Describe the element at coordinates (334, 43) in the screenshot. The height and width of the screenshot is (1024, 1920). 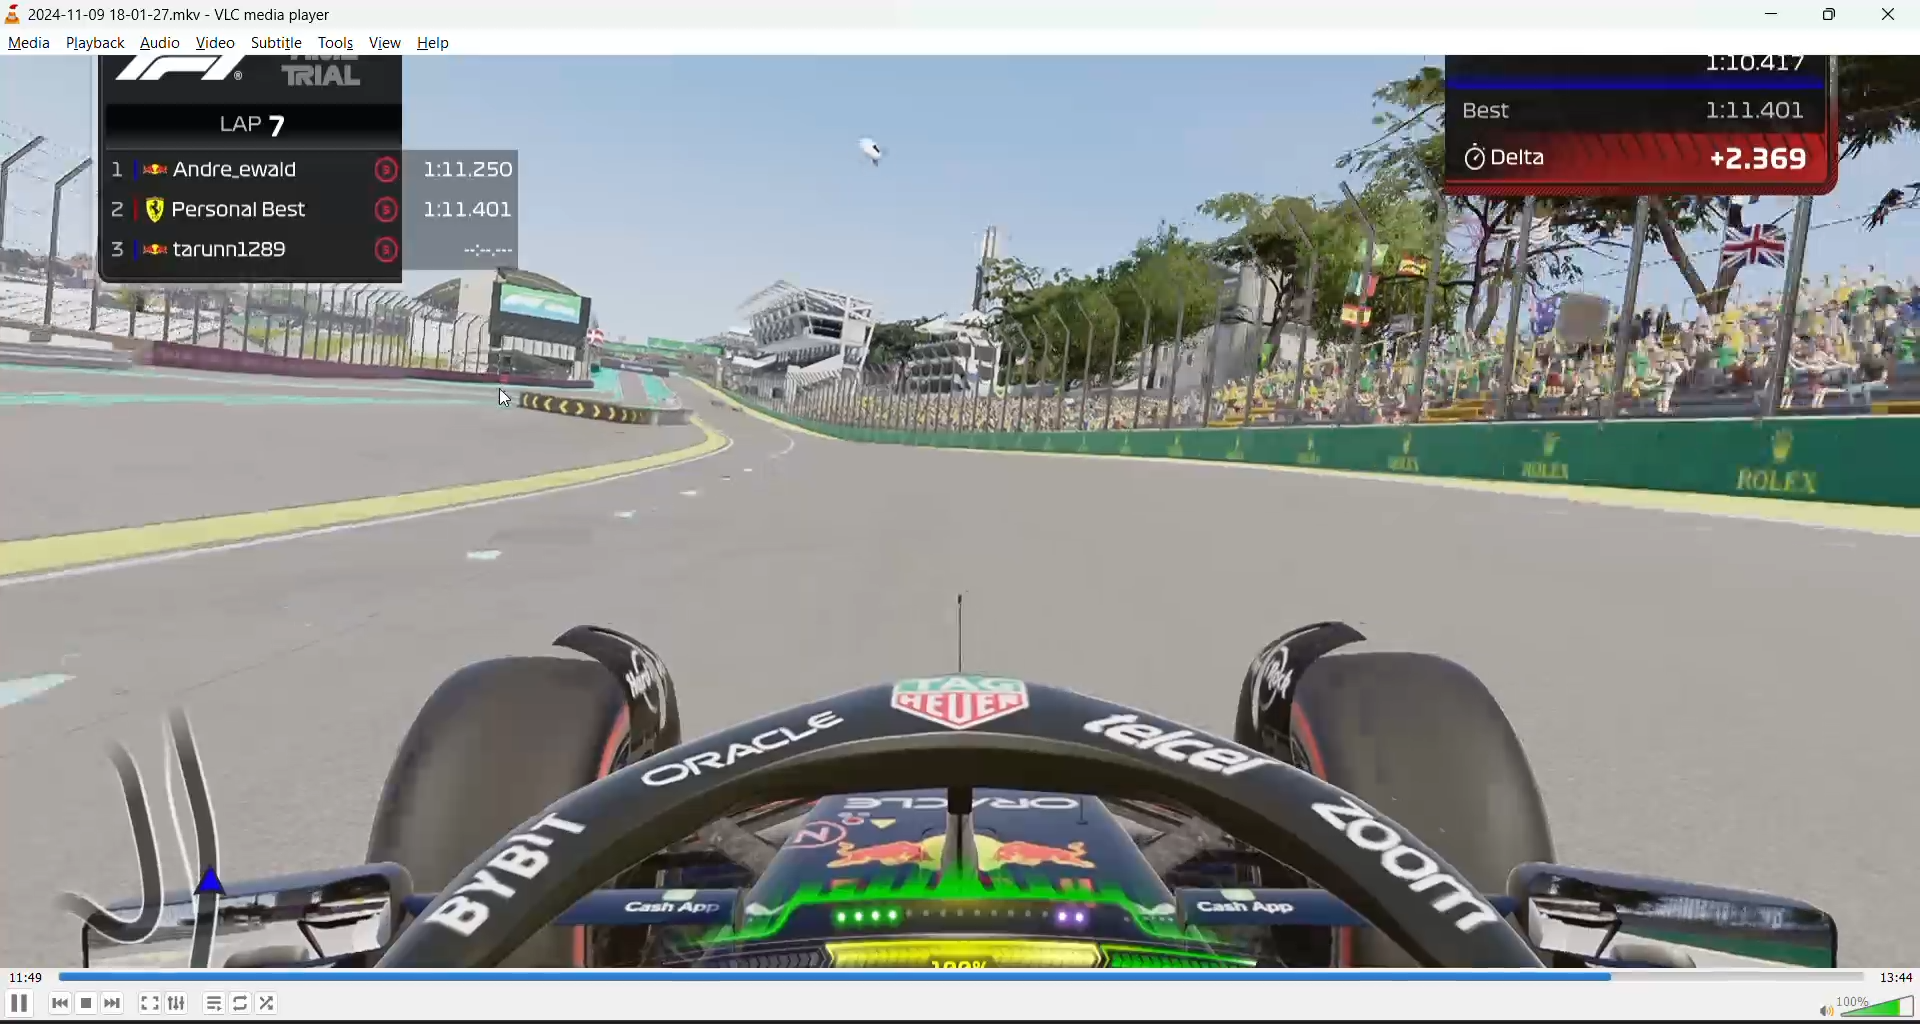
I see `tools` at that location.